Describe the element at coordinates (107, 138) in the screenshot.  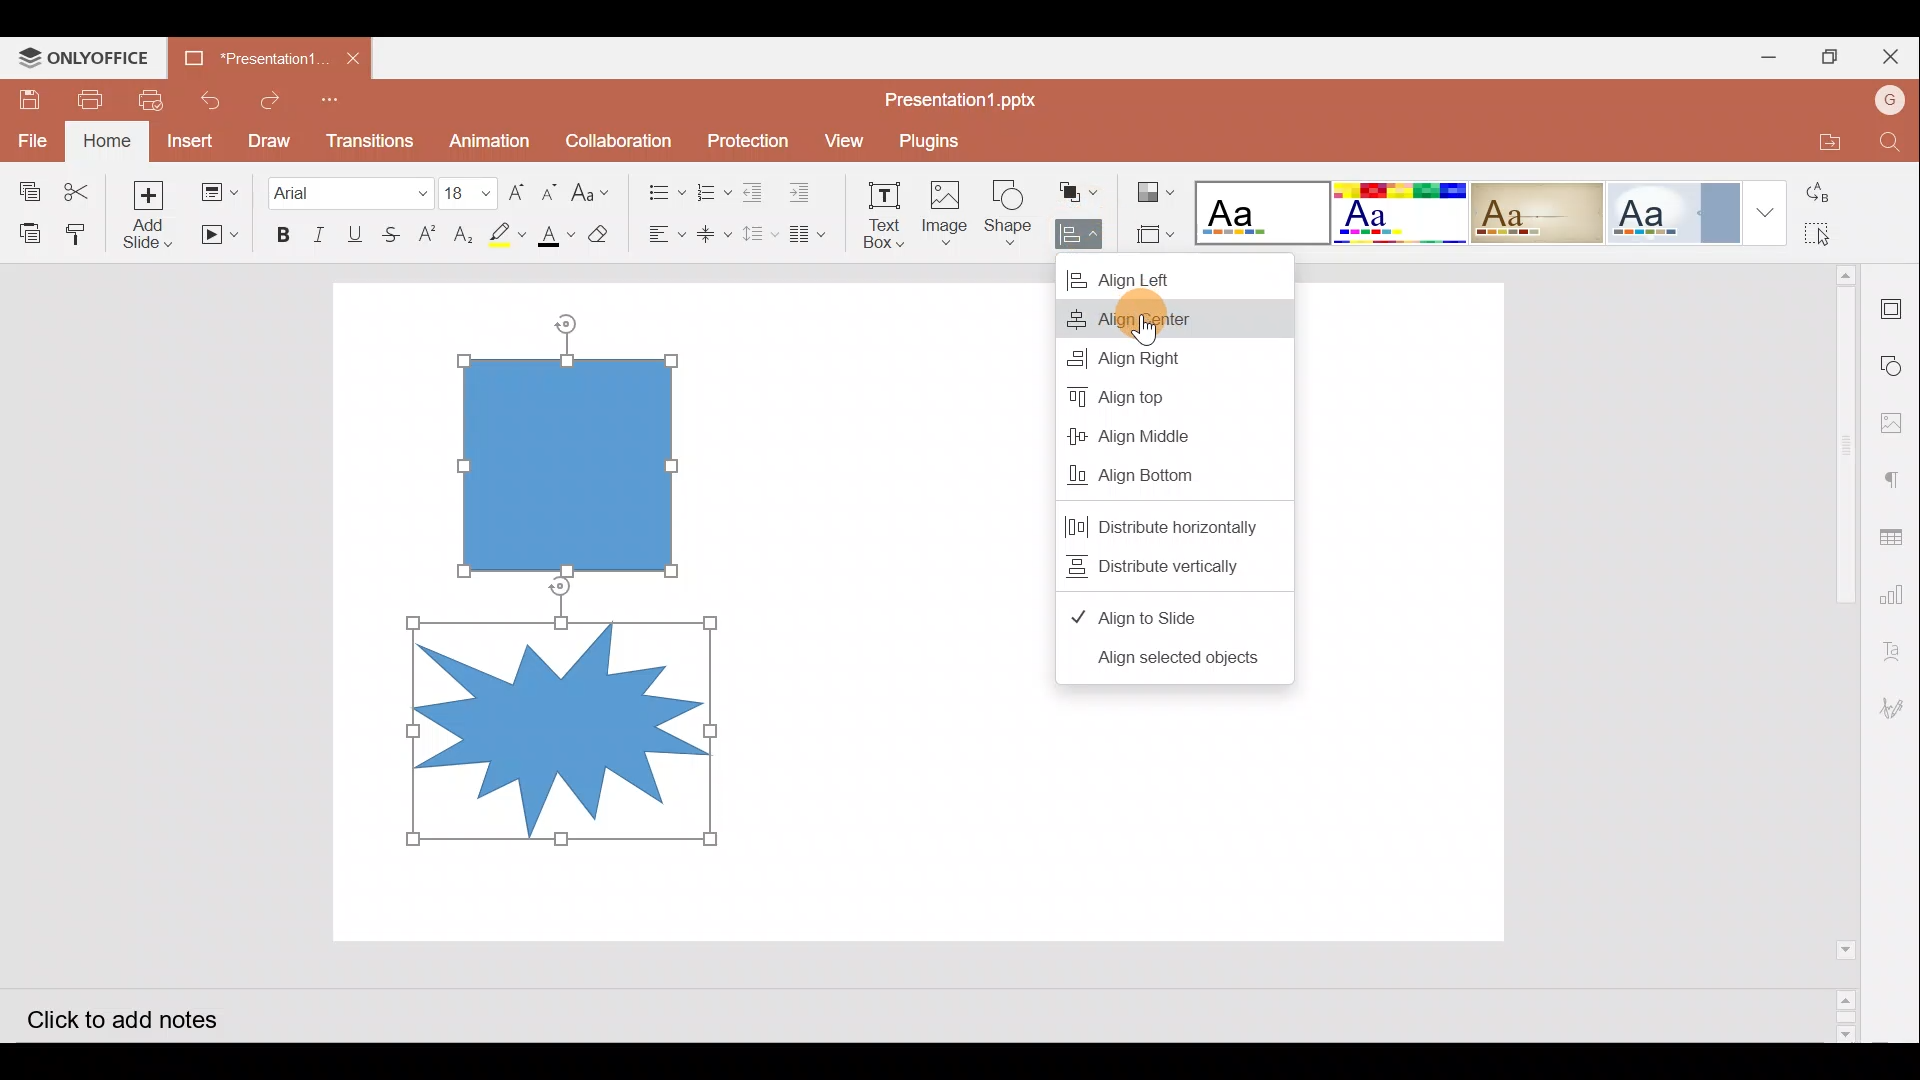
I see `Home` at that location.